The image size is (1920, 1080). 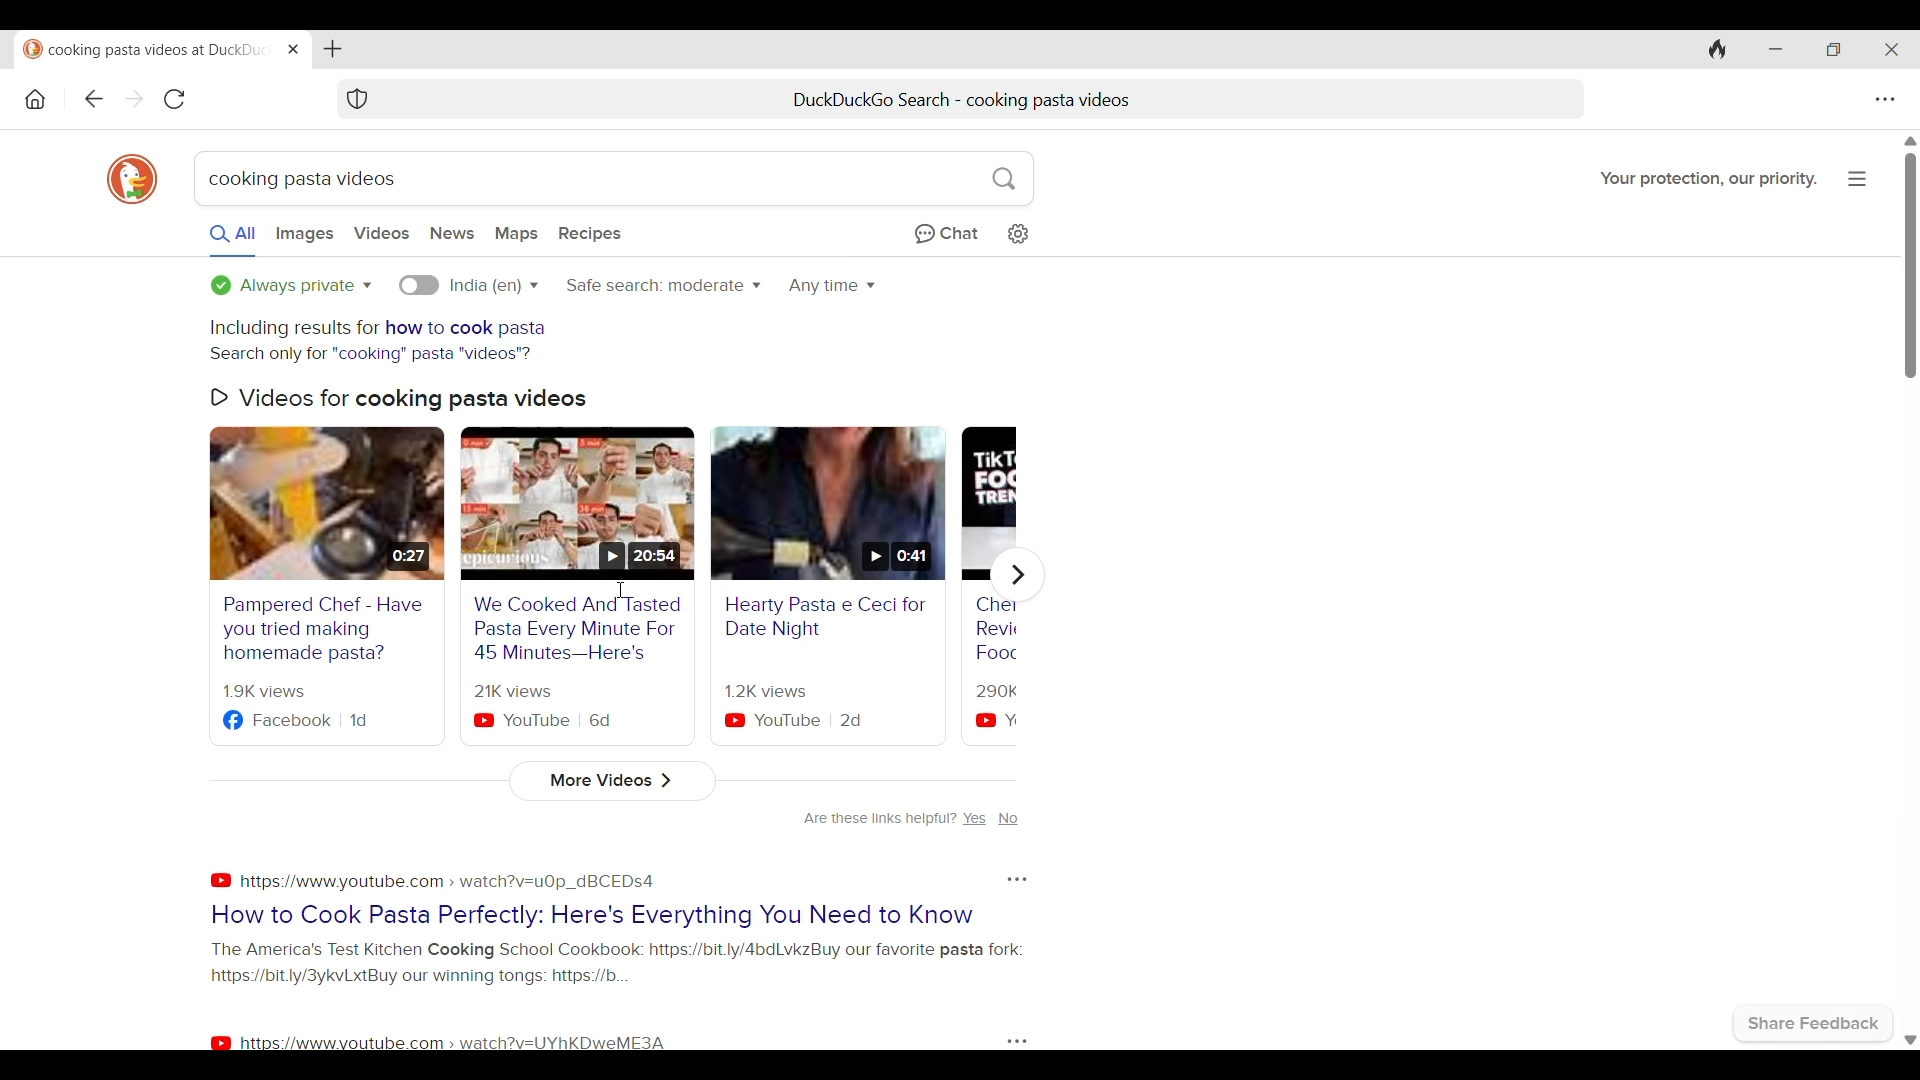 What do you see at coordinates (613, 179) in the screenshot?
I see `Current search` at bounding box center [613, 179].